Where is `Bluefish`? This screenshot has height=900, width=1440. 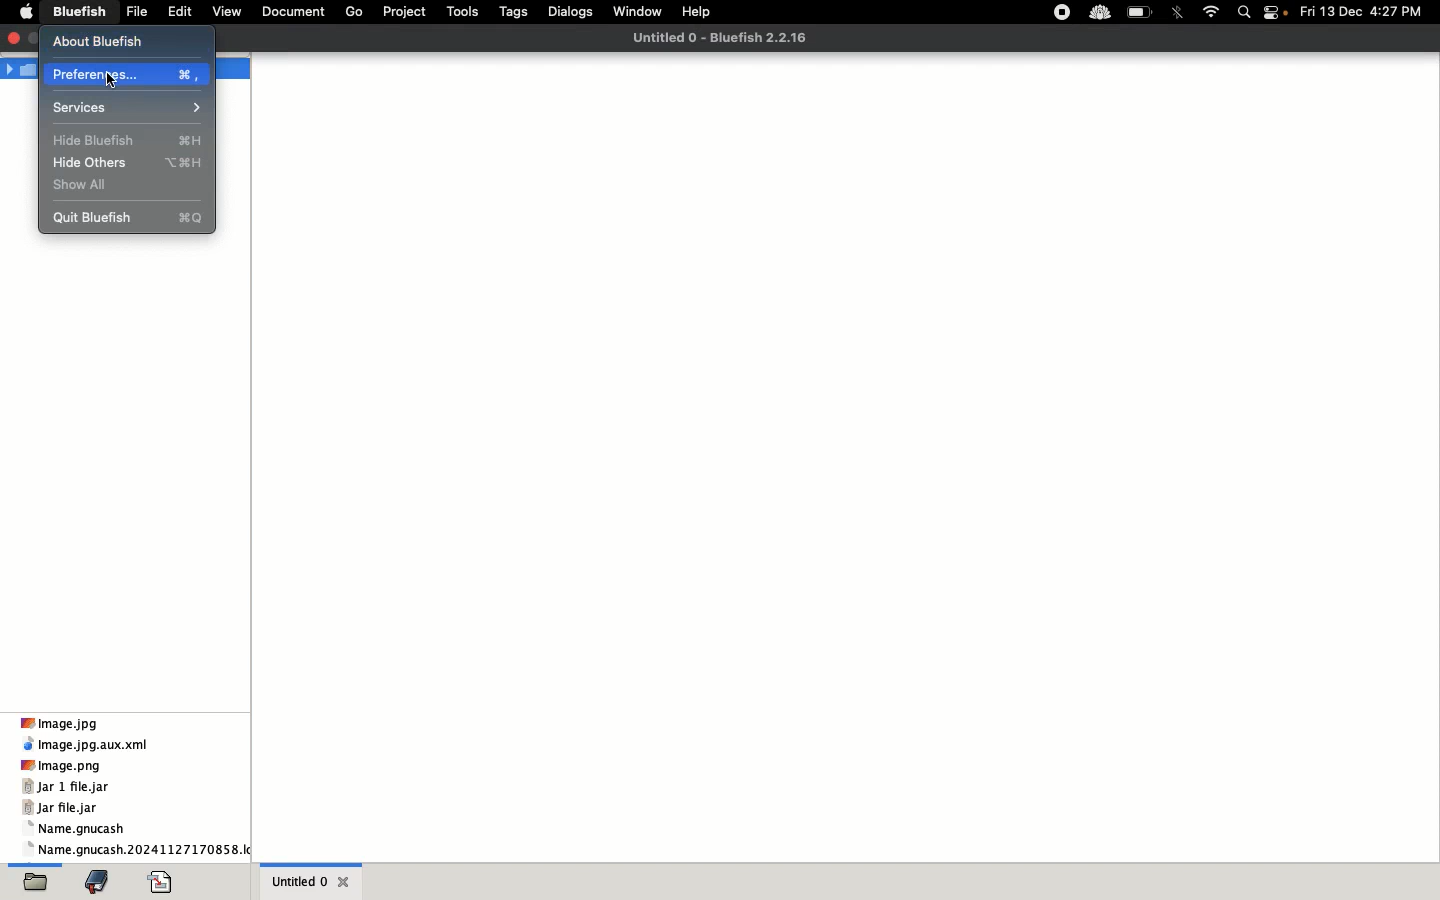 Bluefish is located at coordinates (77, 13).